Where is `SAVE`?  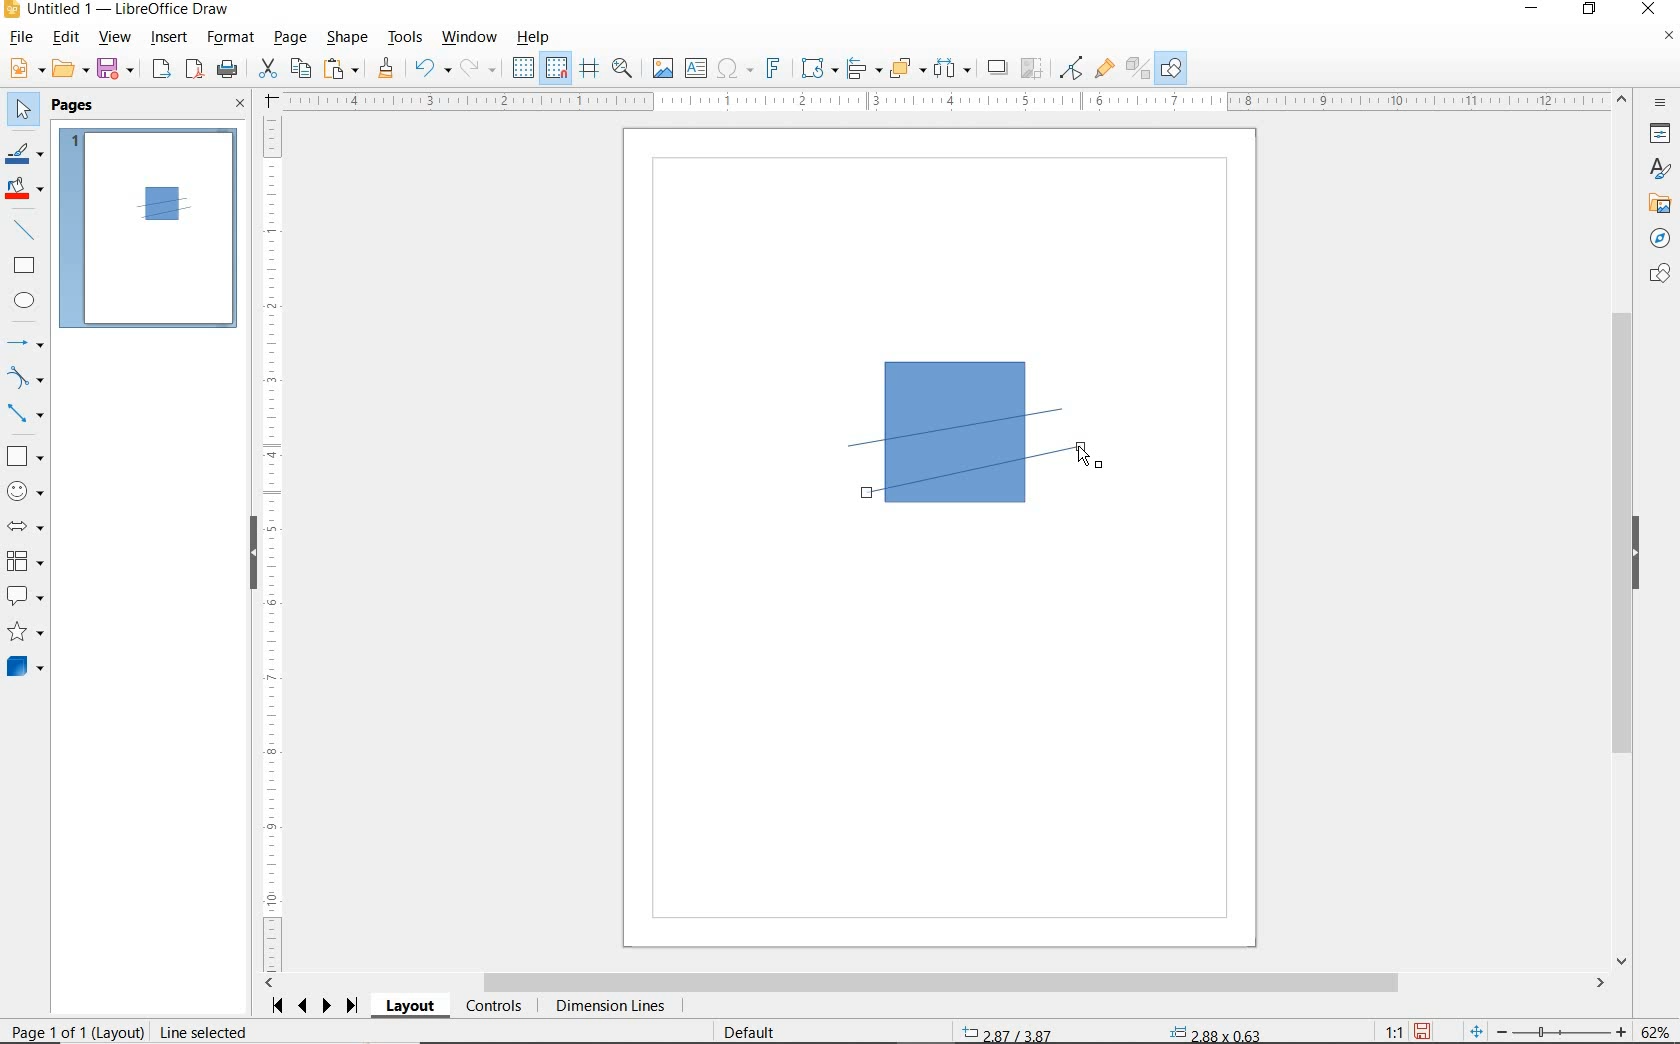 SAVE is located at coordinates (1422, 1031).